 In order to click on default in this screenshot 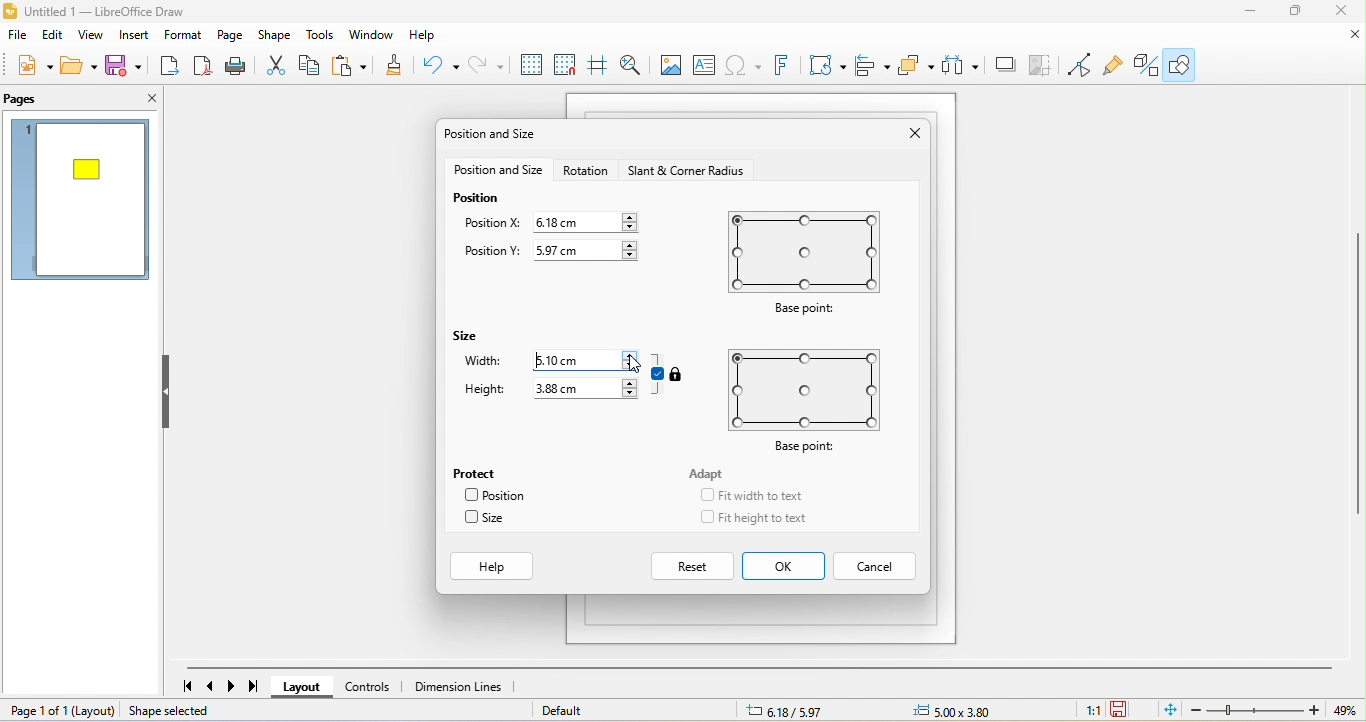, I will do `click(583, 711)`.